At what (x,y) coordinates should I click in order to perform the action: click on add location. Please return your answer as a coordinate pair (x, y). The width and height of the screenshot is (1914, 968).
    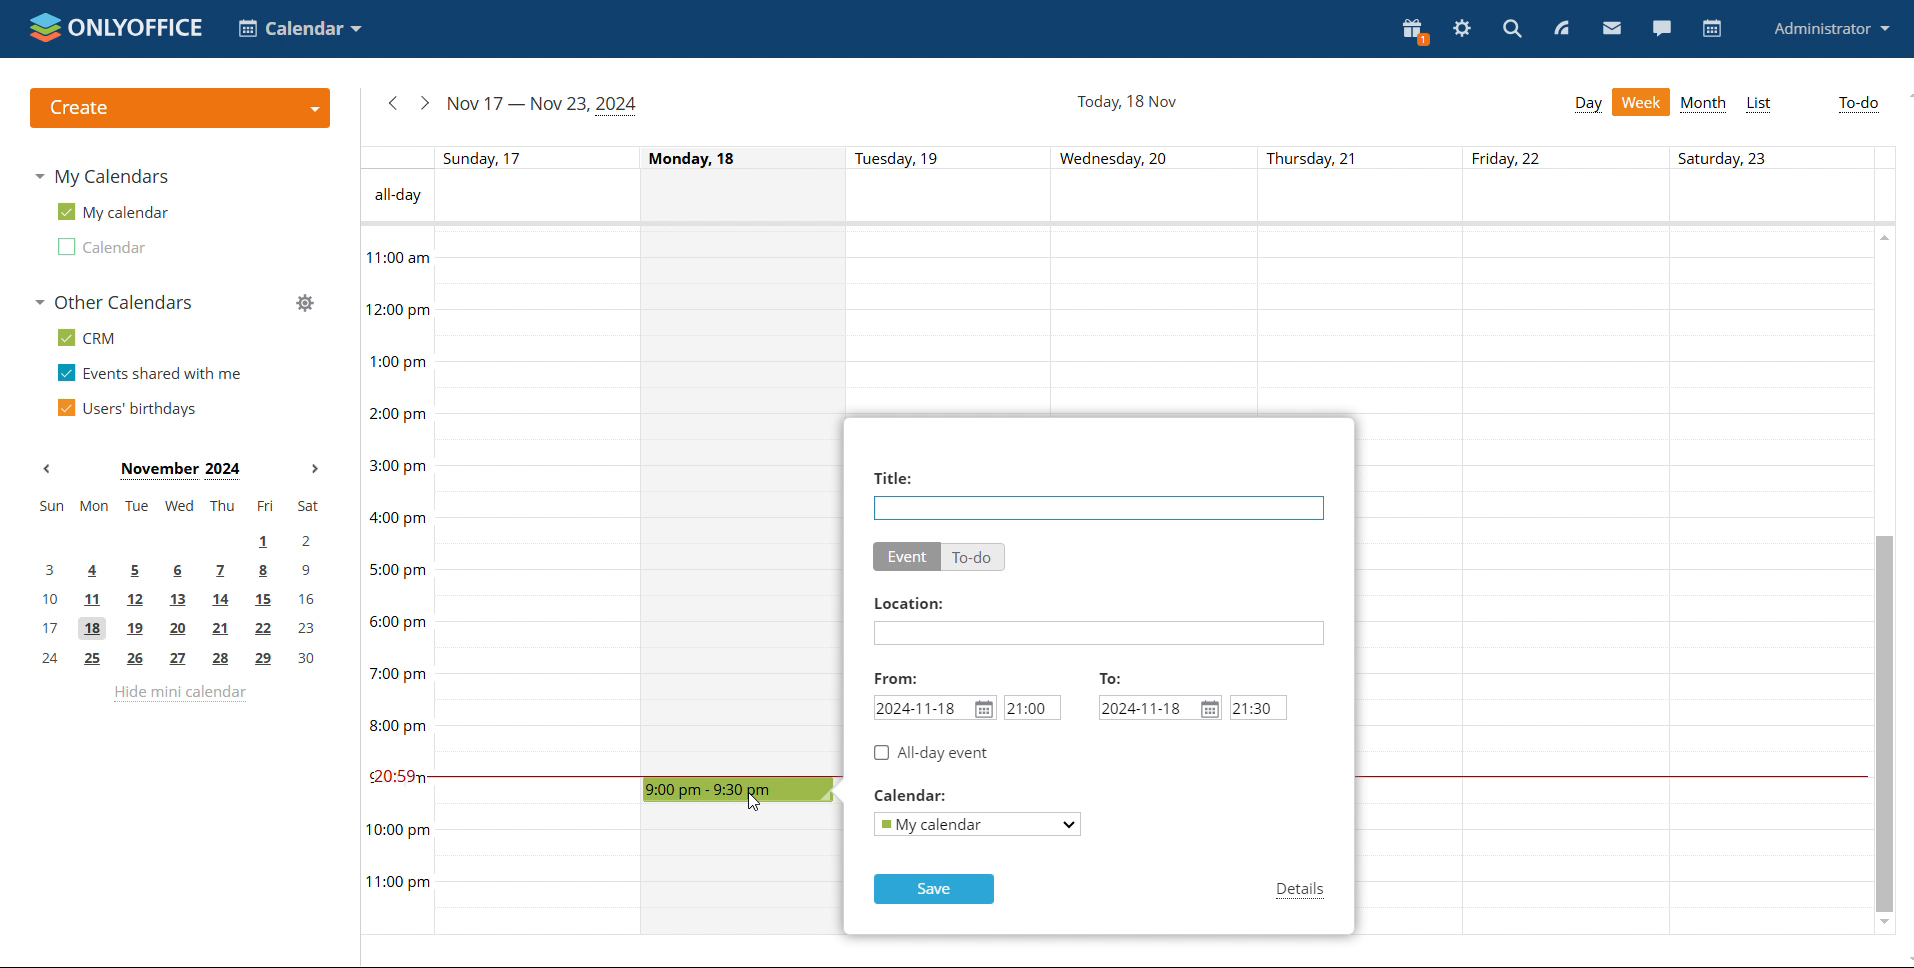
    Looking at the image, I should click on (1098, 633).